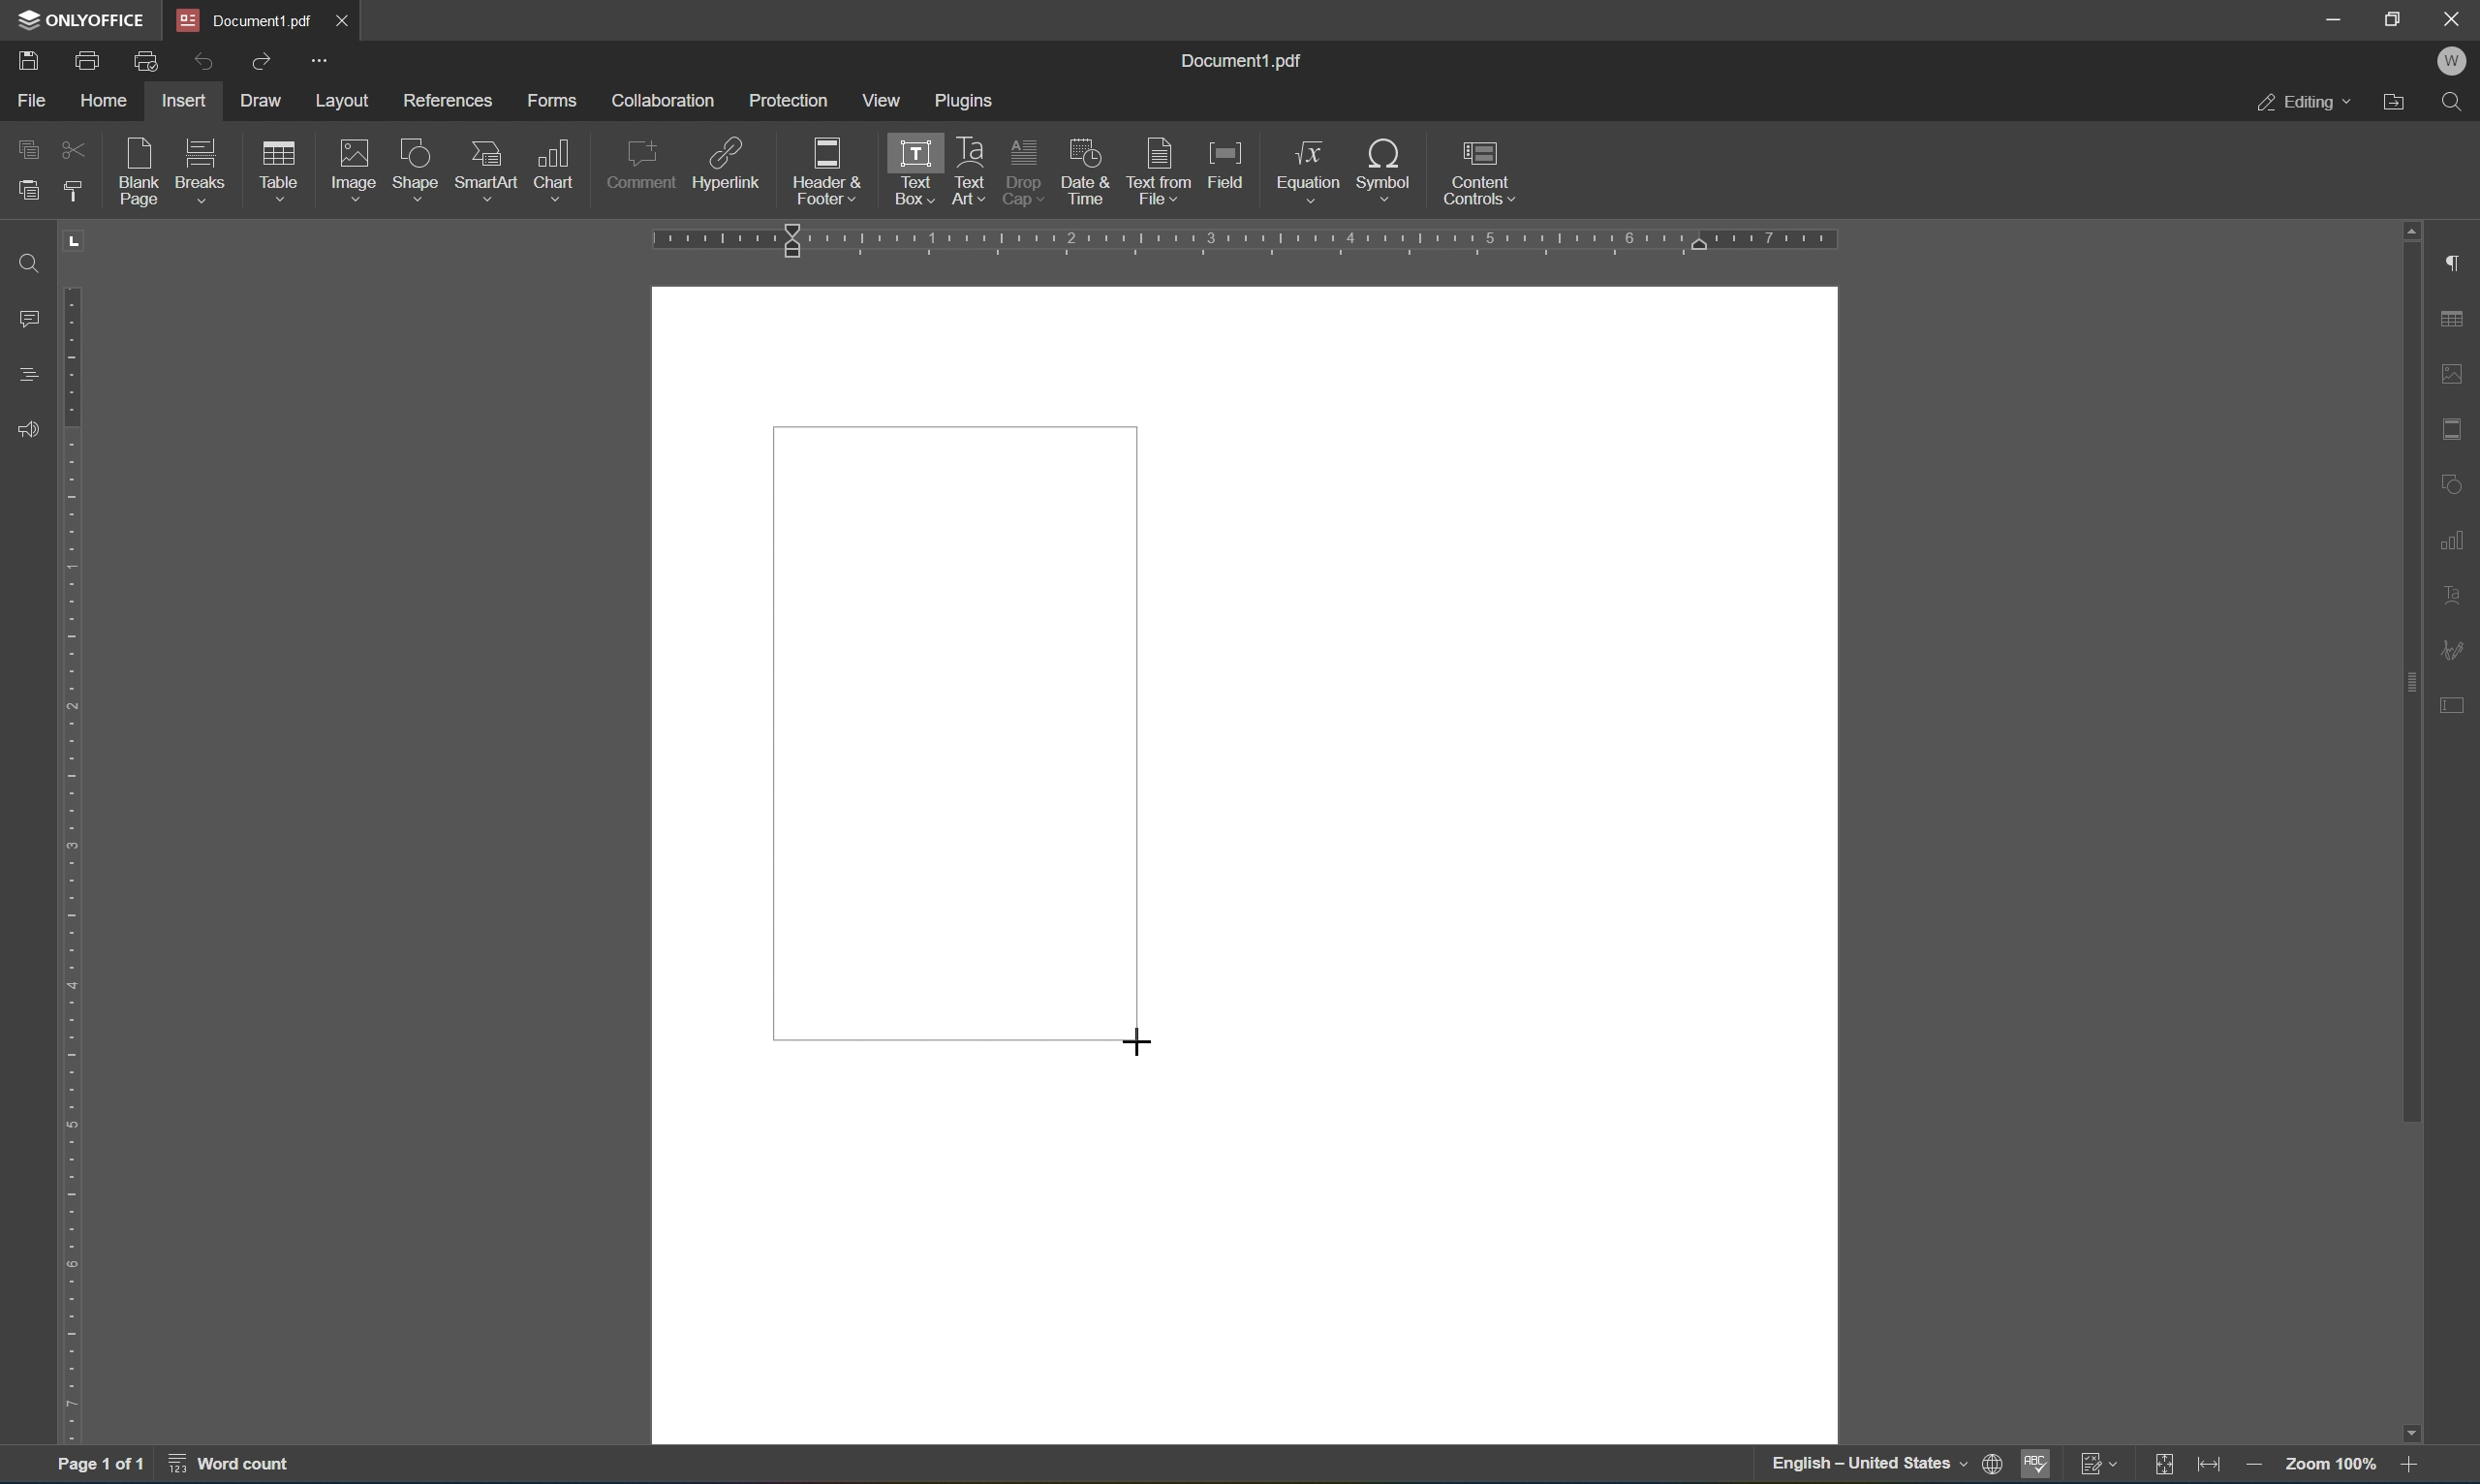  What do you see at coordinates (28, 148) in the screenshot?
I see `copy` at bounding box center [28, 148].